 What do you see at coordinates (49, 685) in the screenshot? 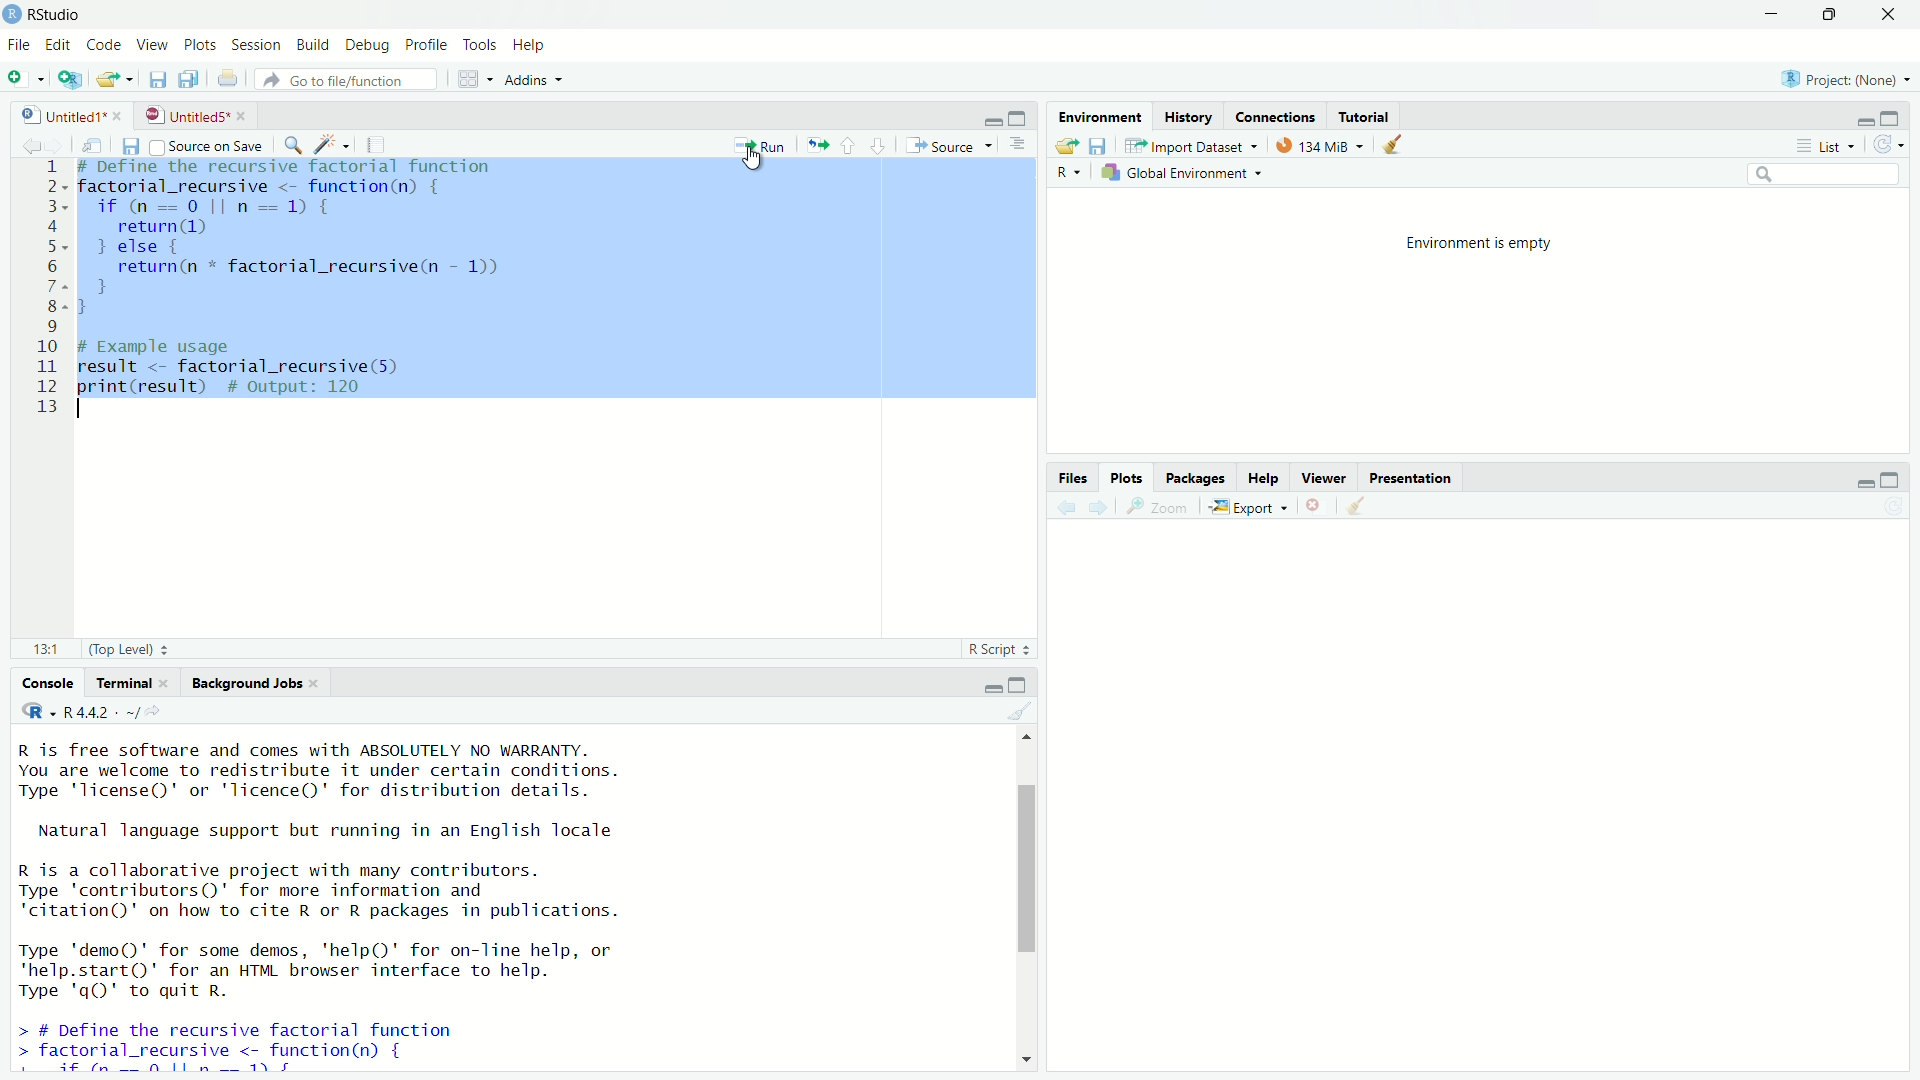
I see `Console` at bounding box center [49, 685].